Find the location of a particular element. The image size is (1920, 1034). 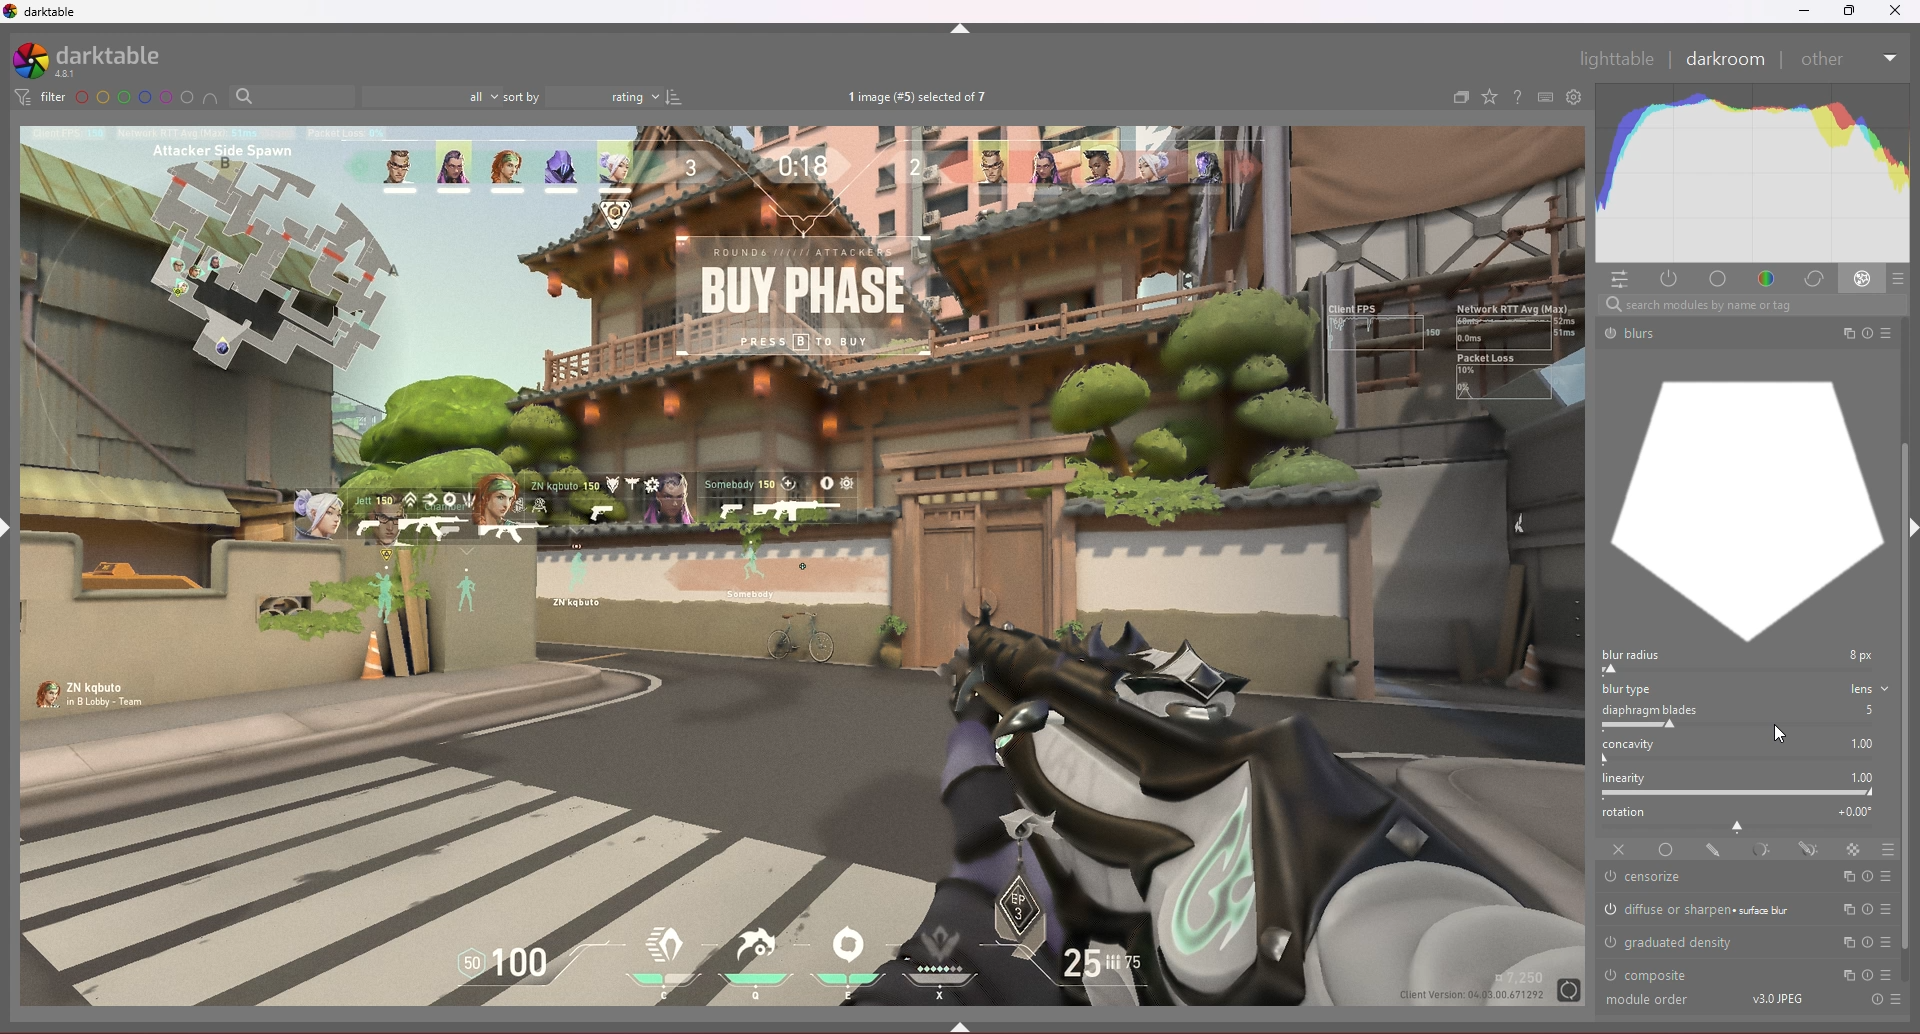

multi instances actions is located at coordinates (1843, 975).